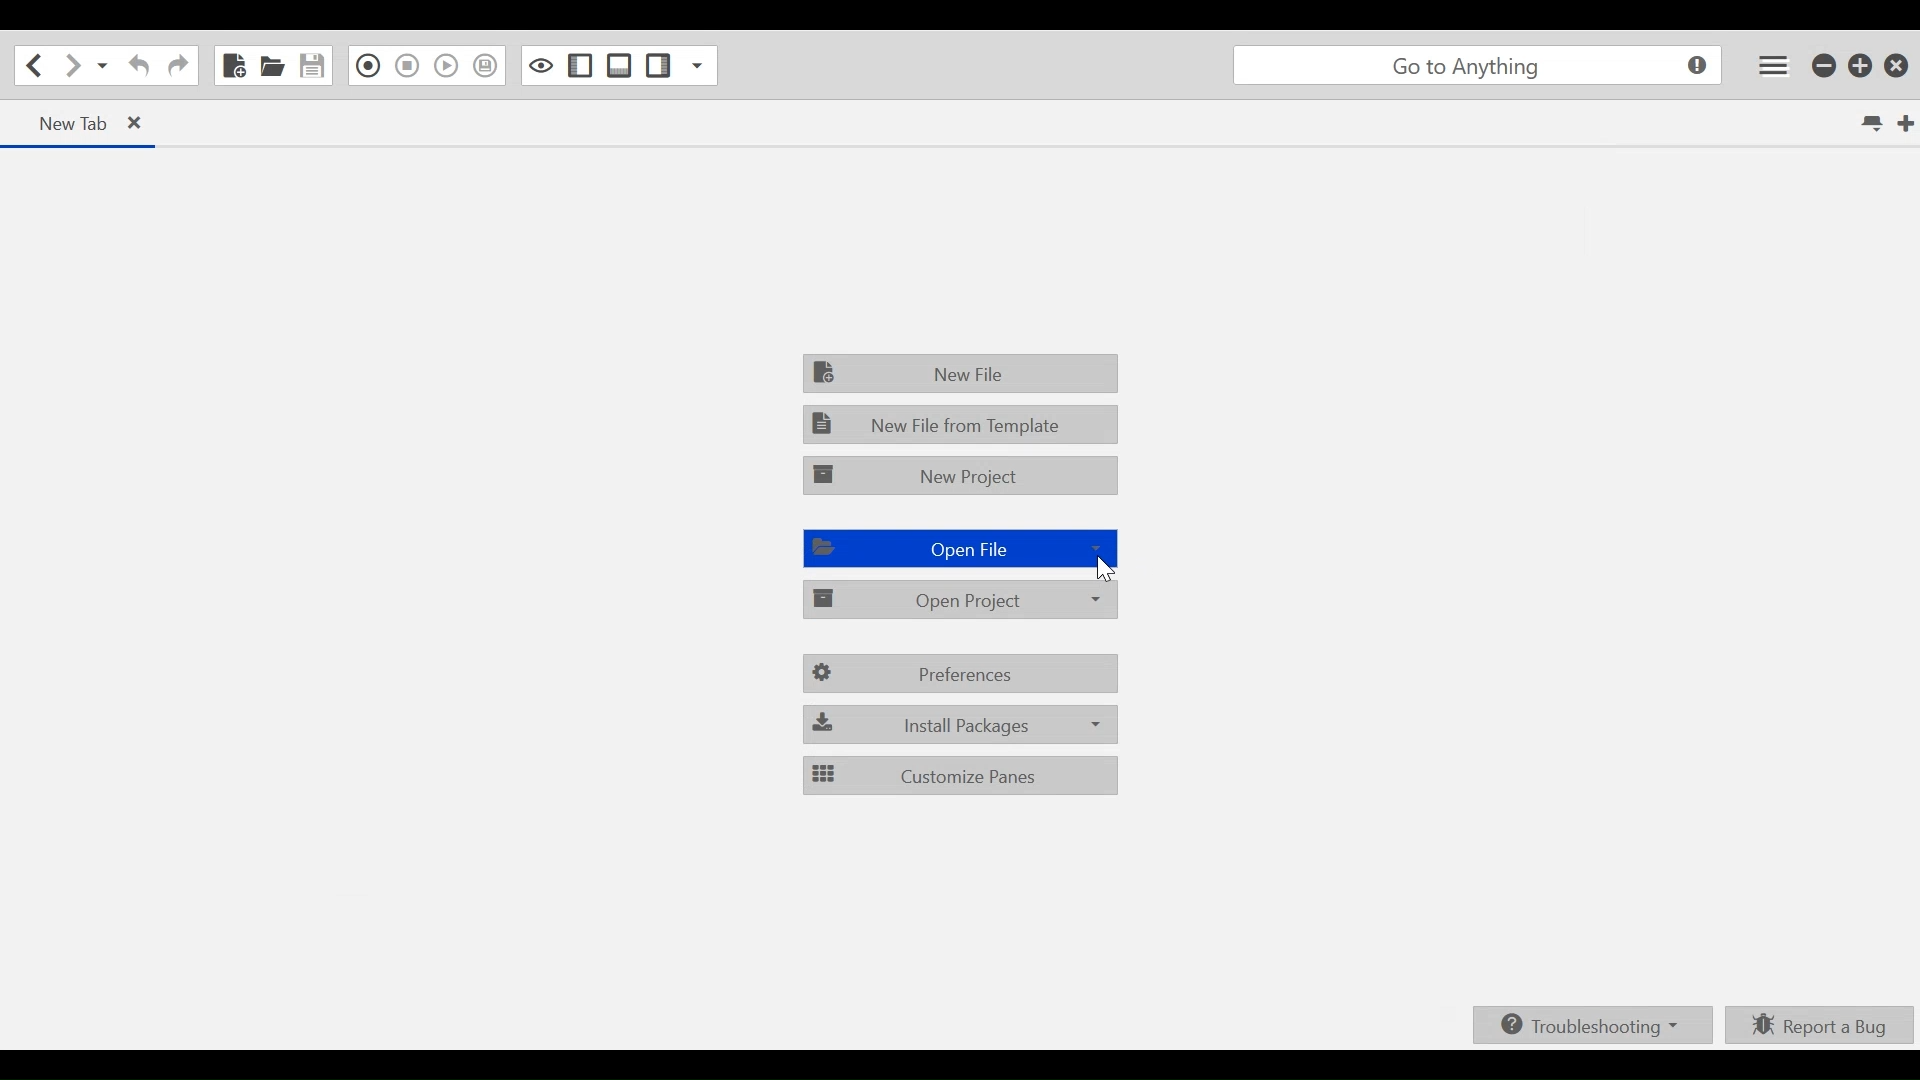  I want to click on New File, so click(963, 371).